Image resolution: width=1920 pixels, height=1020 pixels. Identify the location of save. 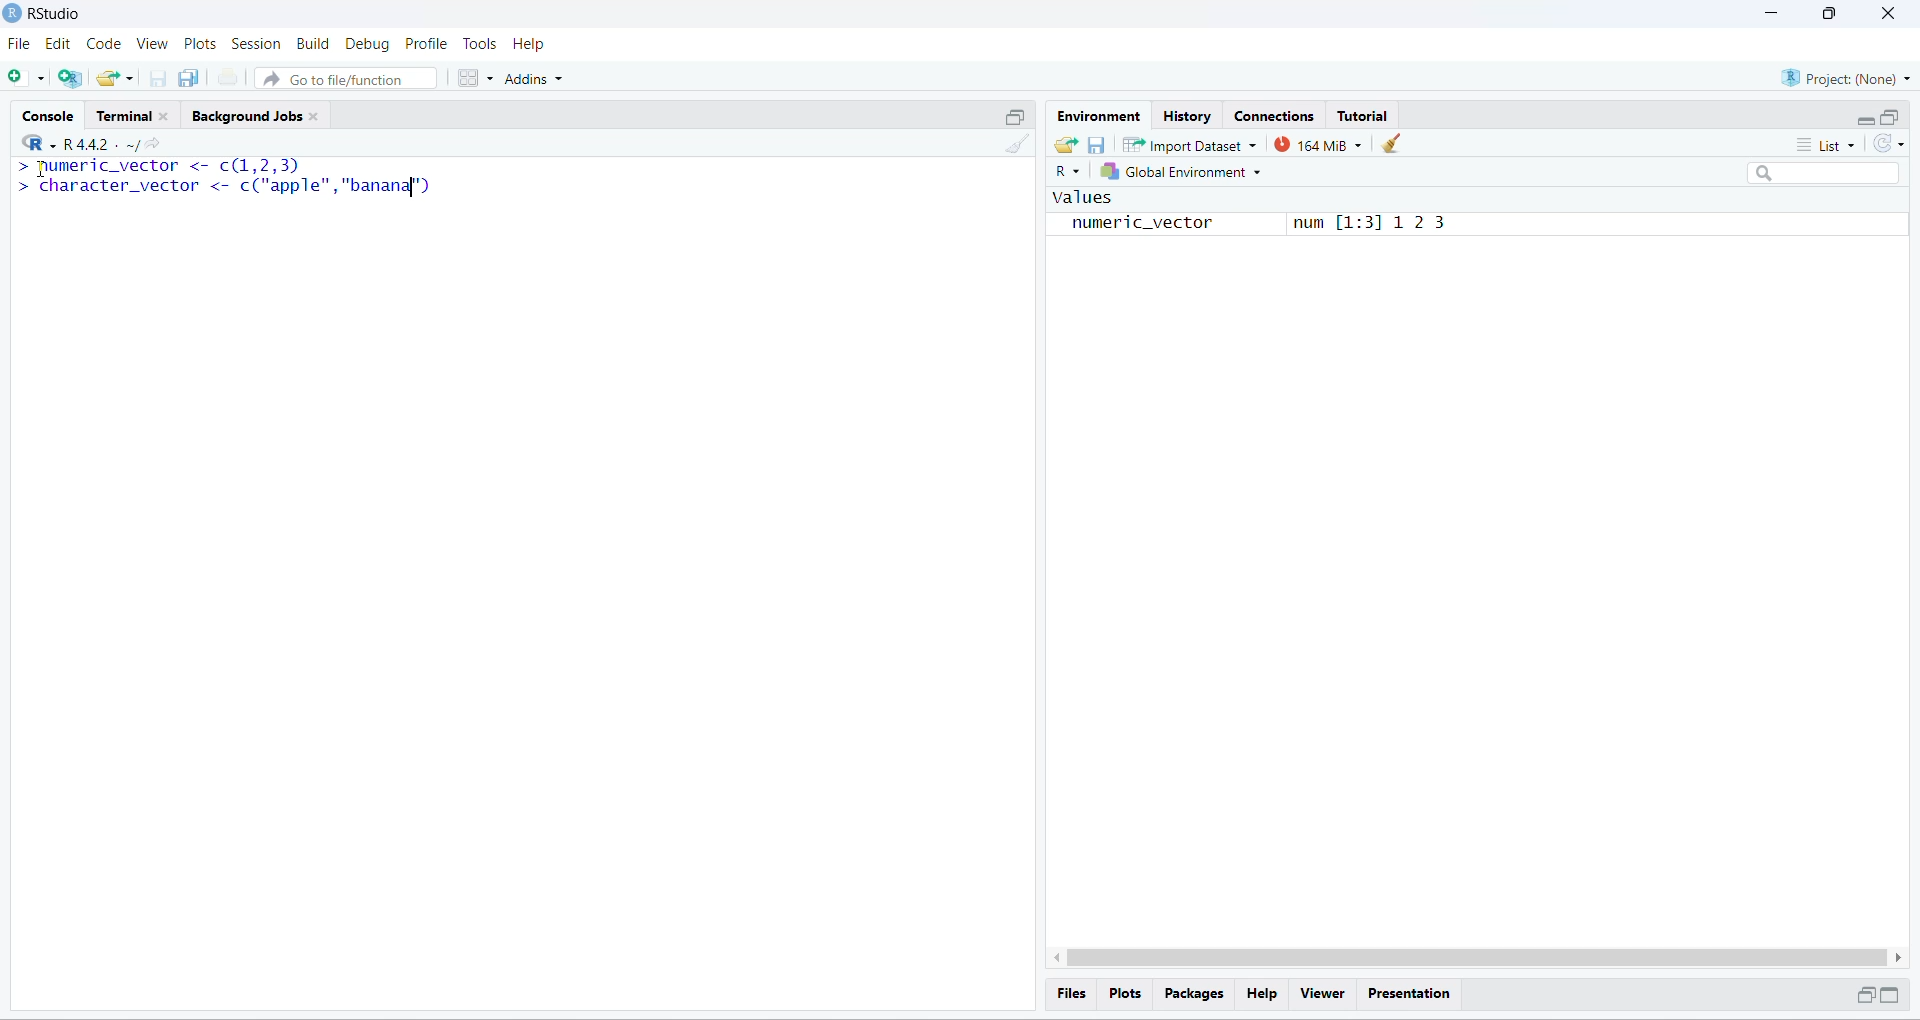
(1095, 145).